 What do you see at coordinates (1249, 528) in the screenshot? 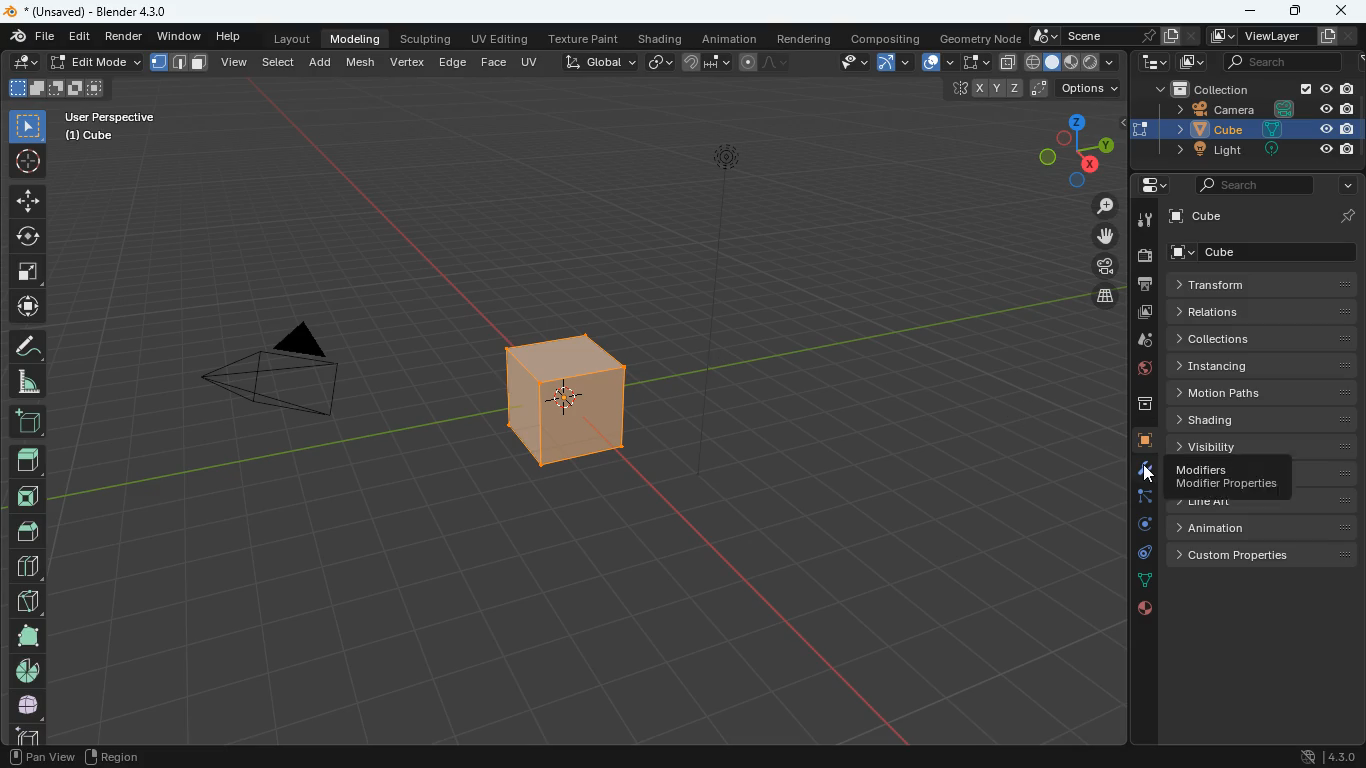
I see `animation` at bounding box center [1249, 528].